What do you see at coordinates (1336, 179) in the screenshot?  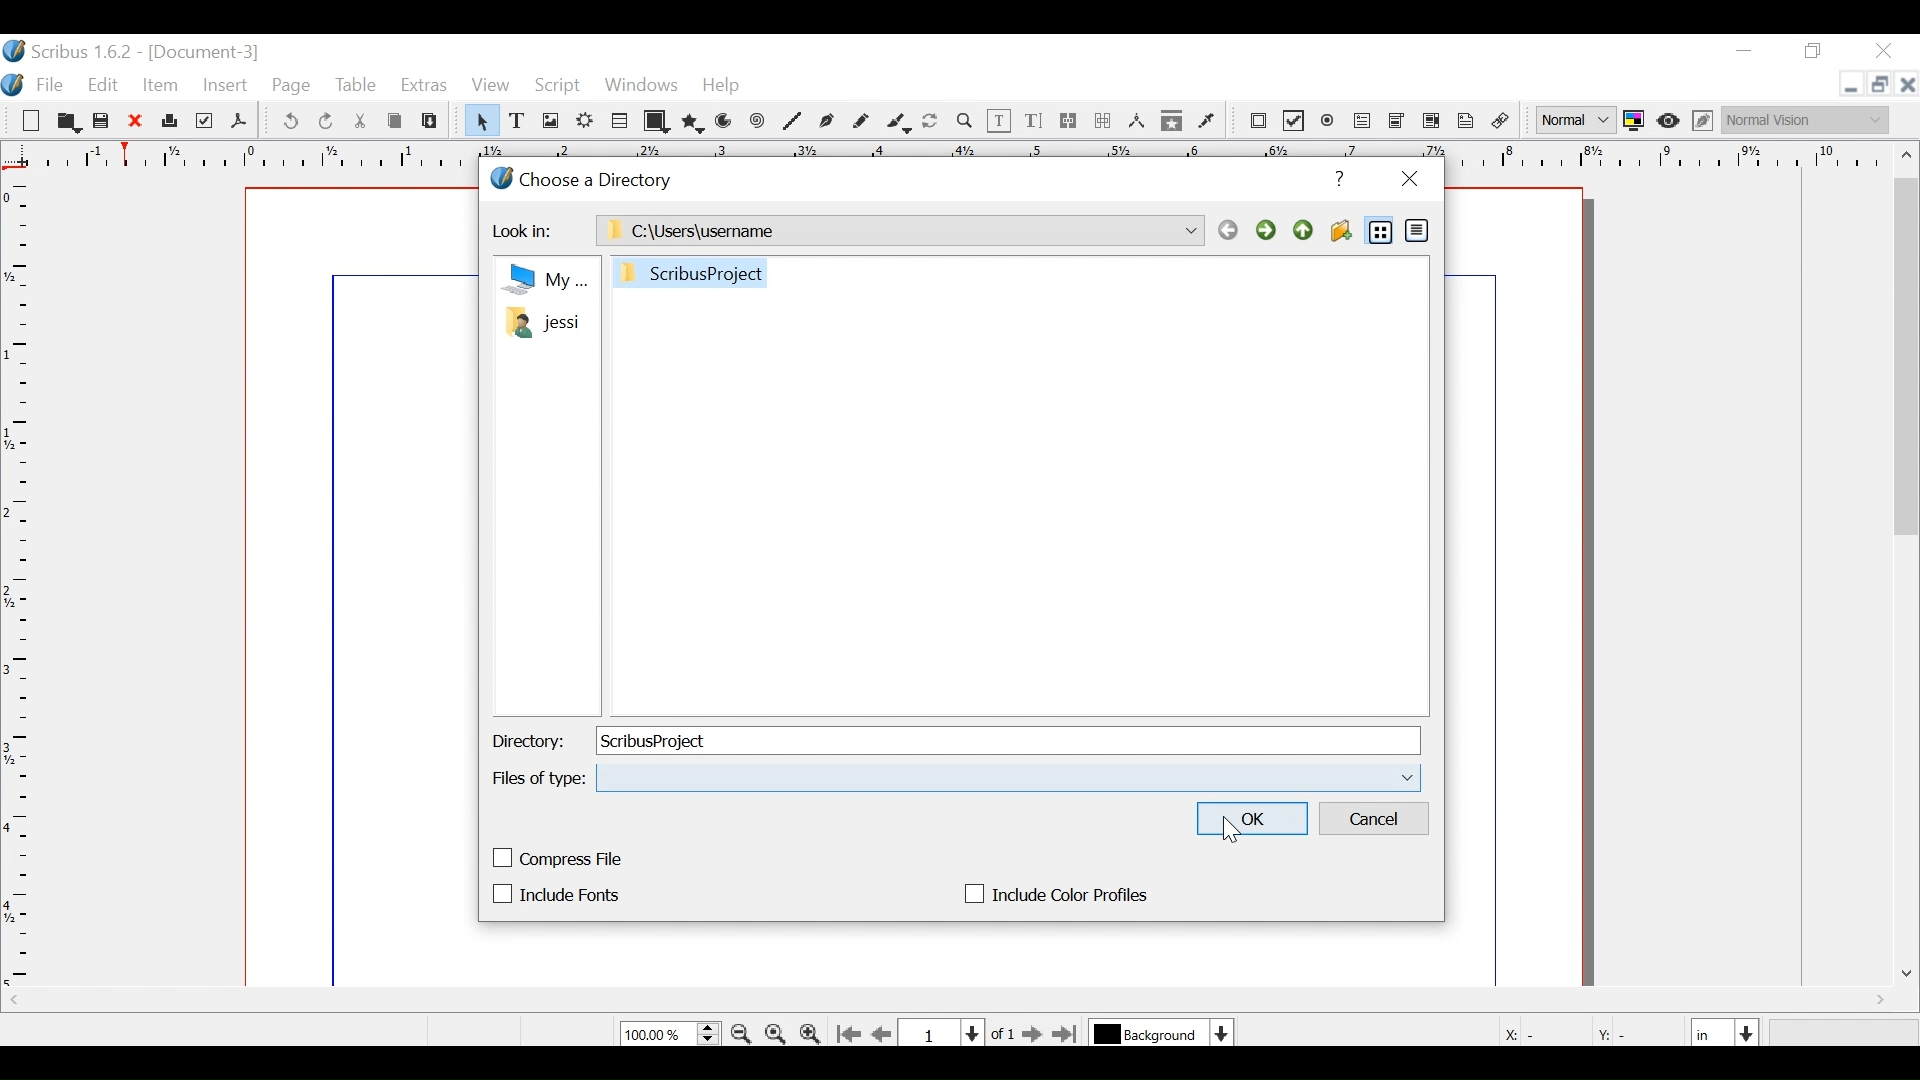 I see `Help` at bounding box center [1336, 179].